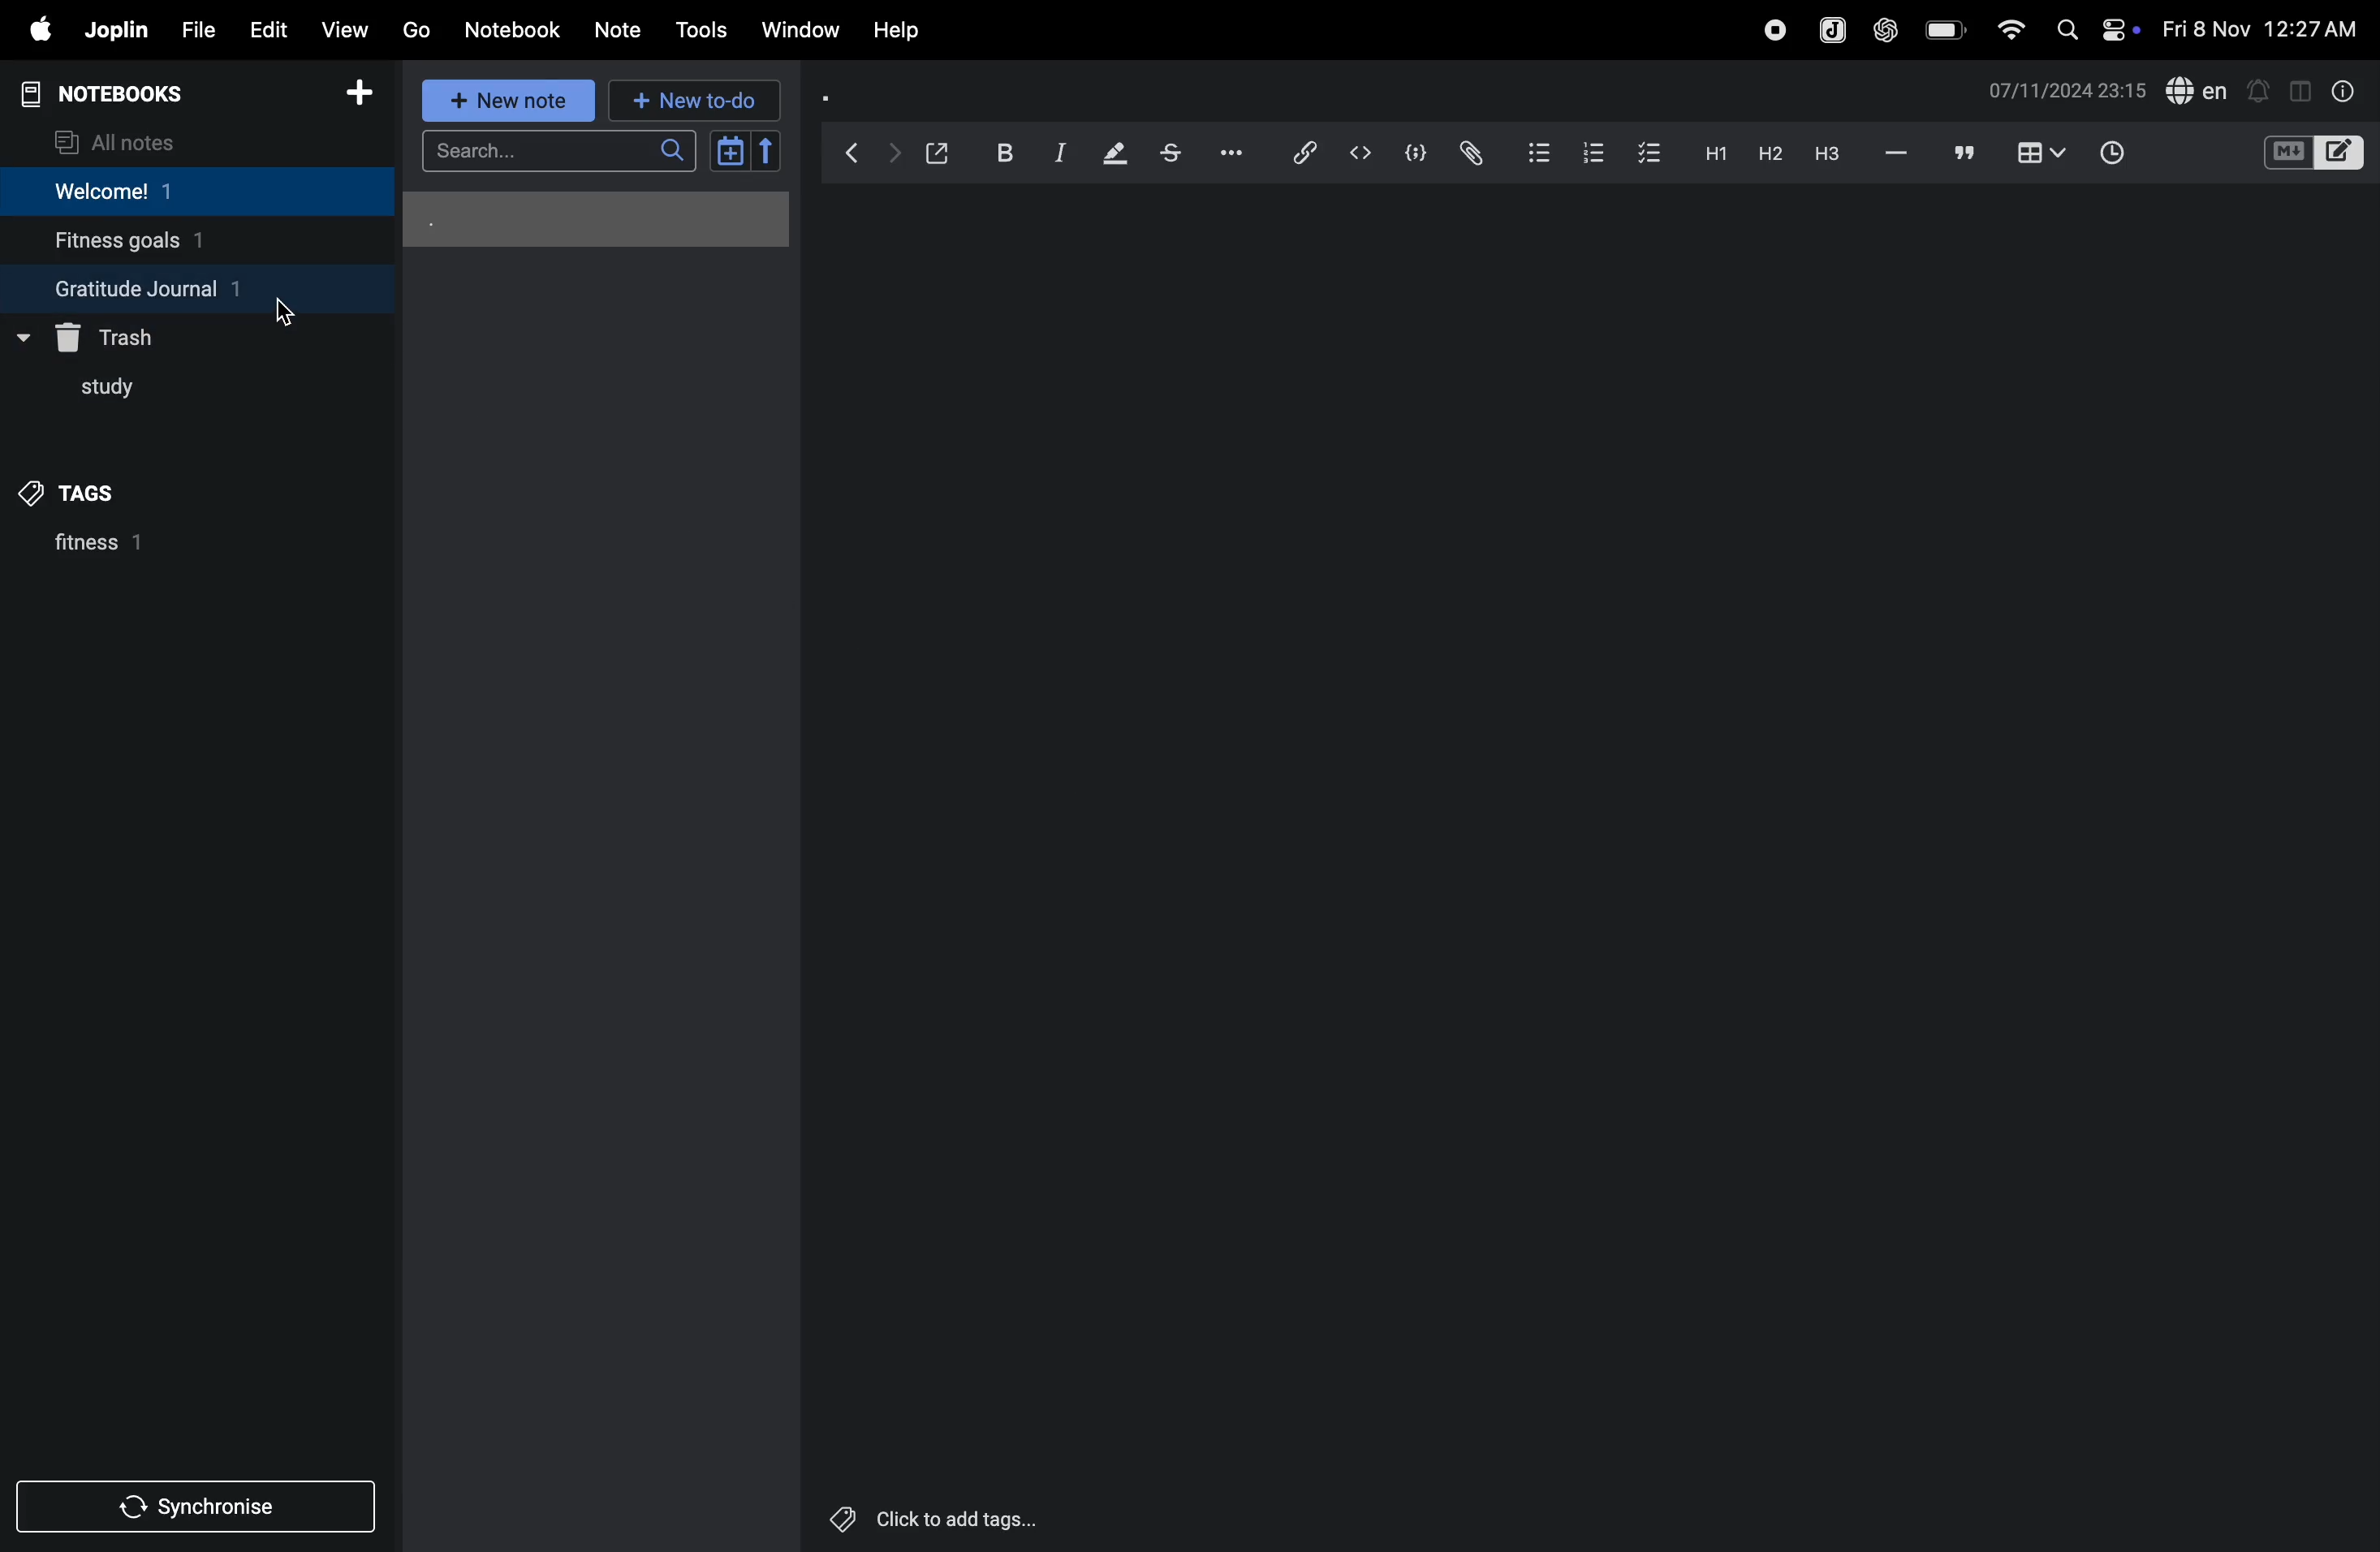 Image resolution: width=2380 pixels, height=1552 pixels. What do you see at coordinates (1058, 155) in the screenshot?
I see `italic` at bounding box center [1058, 155].